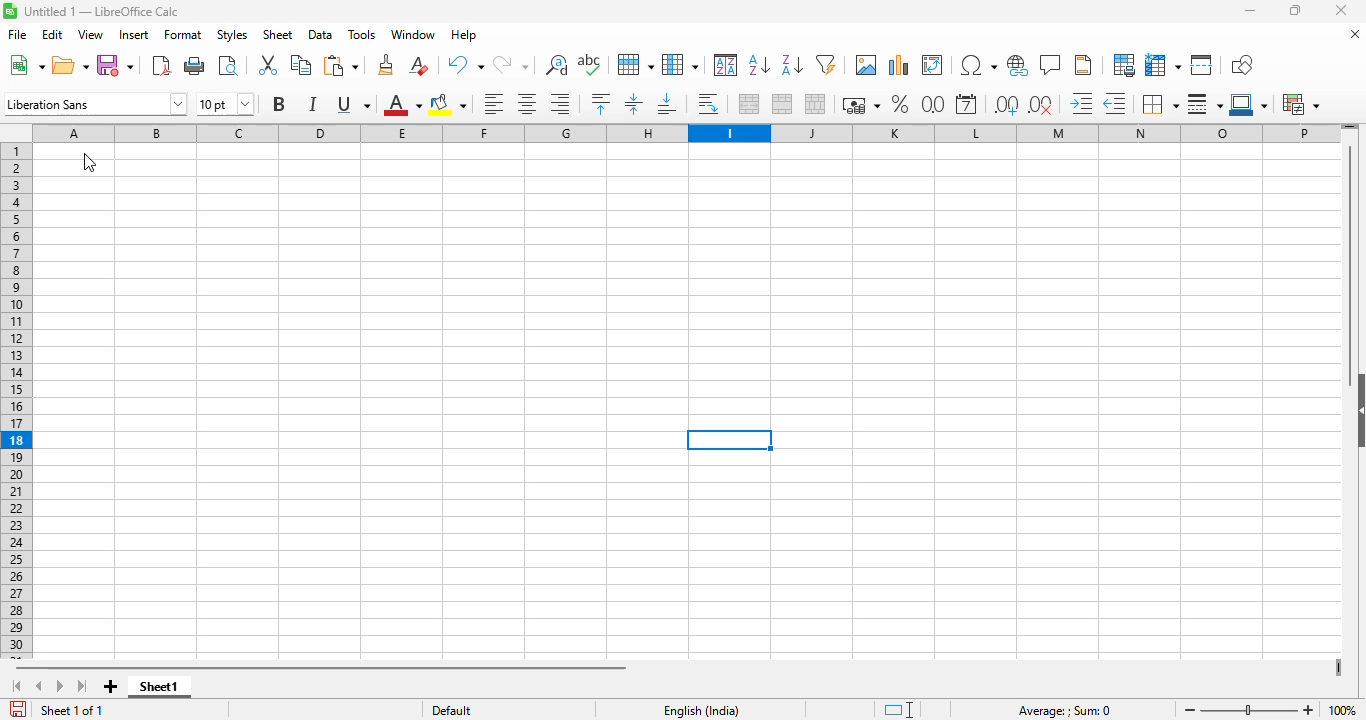 This screenshot has height=720, width=1366. I want to click on row, so click(635, 64).